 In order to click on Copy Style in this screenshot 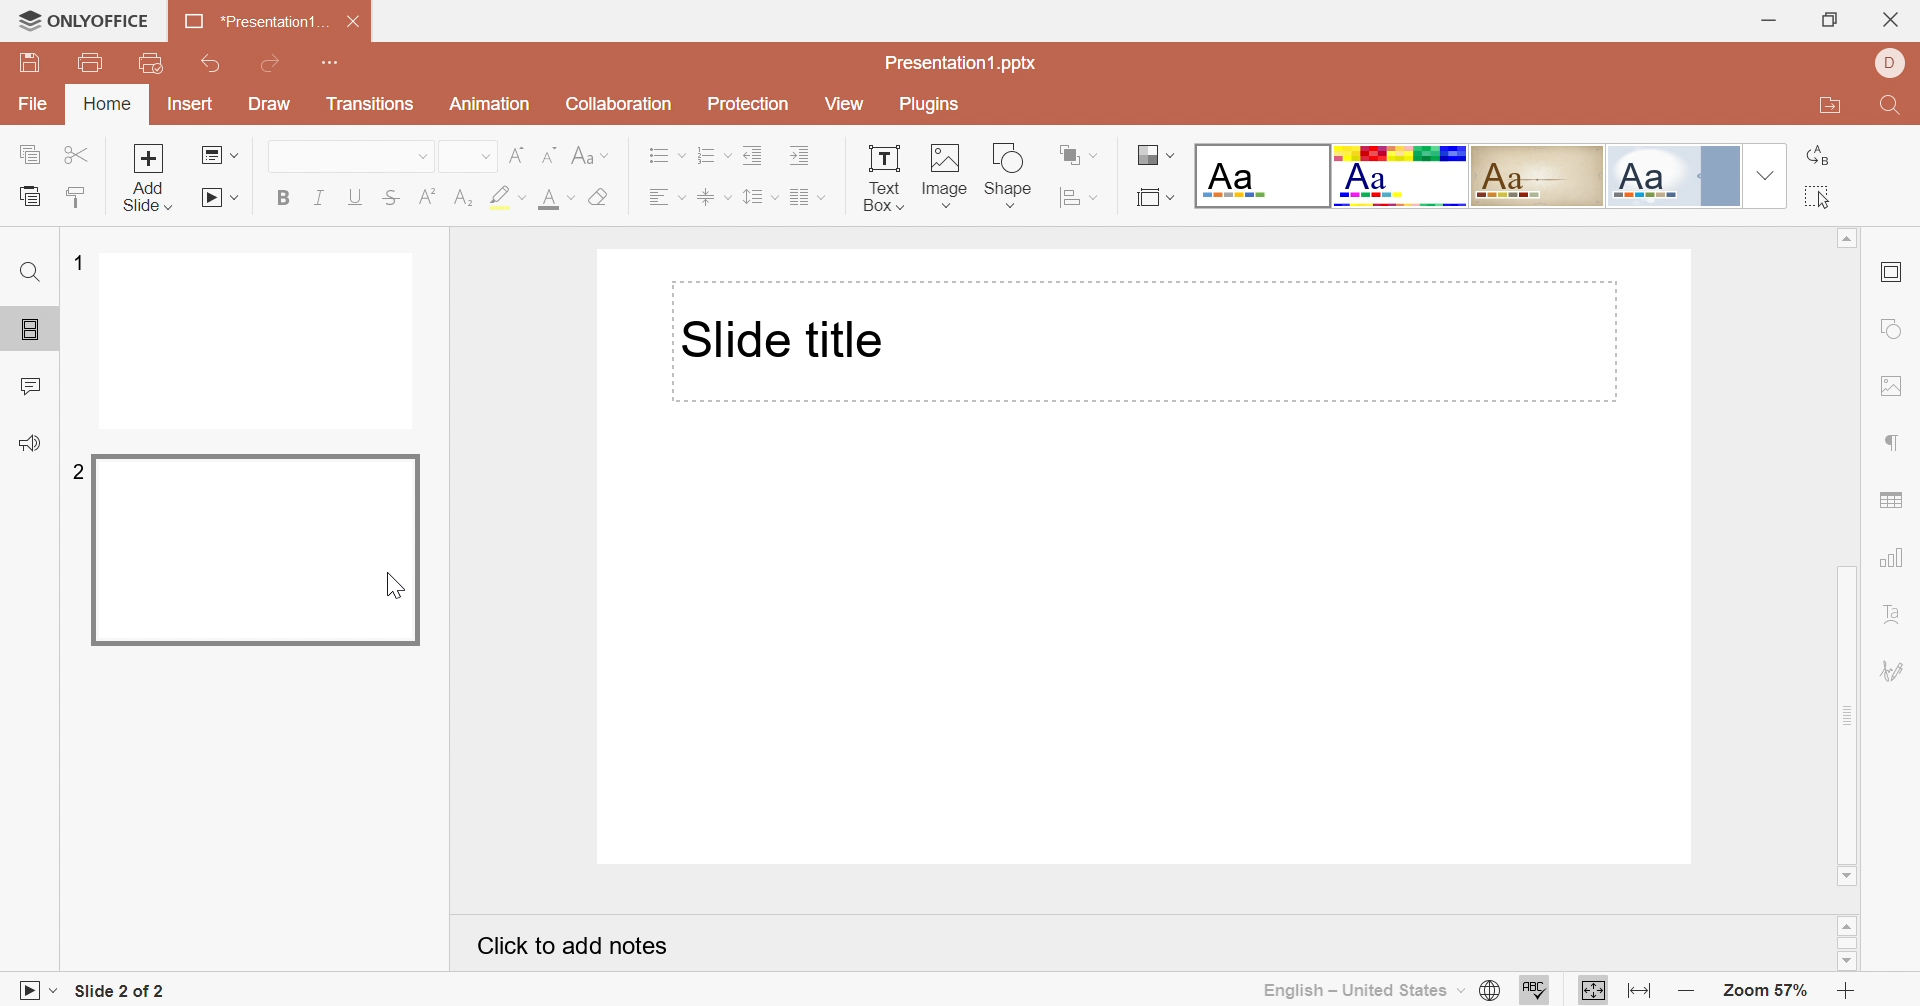, I will do `click(79, 198)`.